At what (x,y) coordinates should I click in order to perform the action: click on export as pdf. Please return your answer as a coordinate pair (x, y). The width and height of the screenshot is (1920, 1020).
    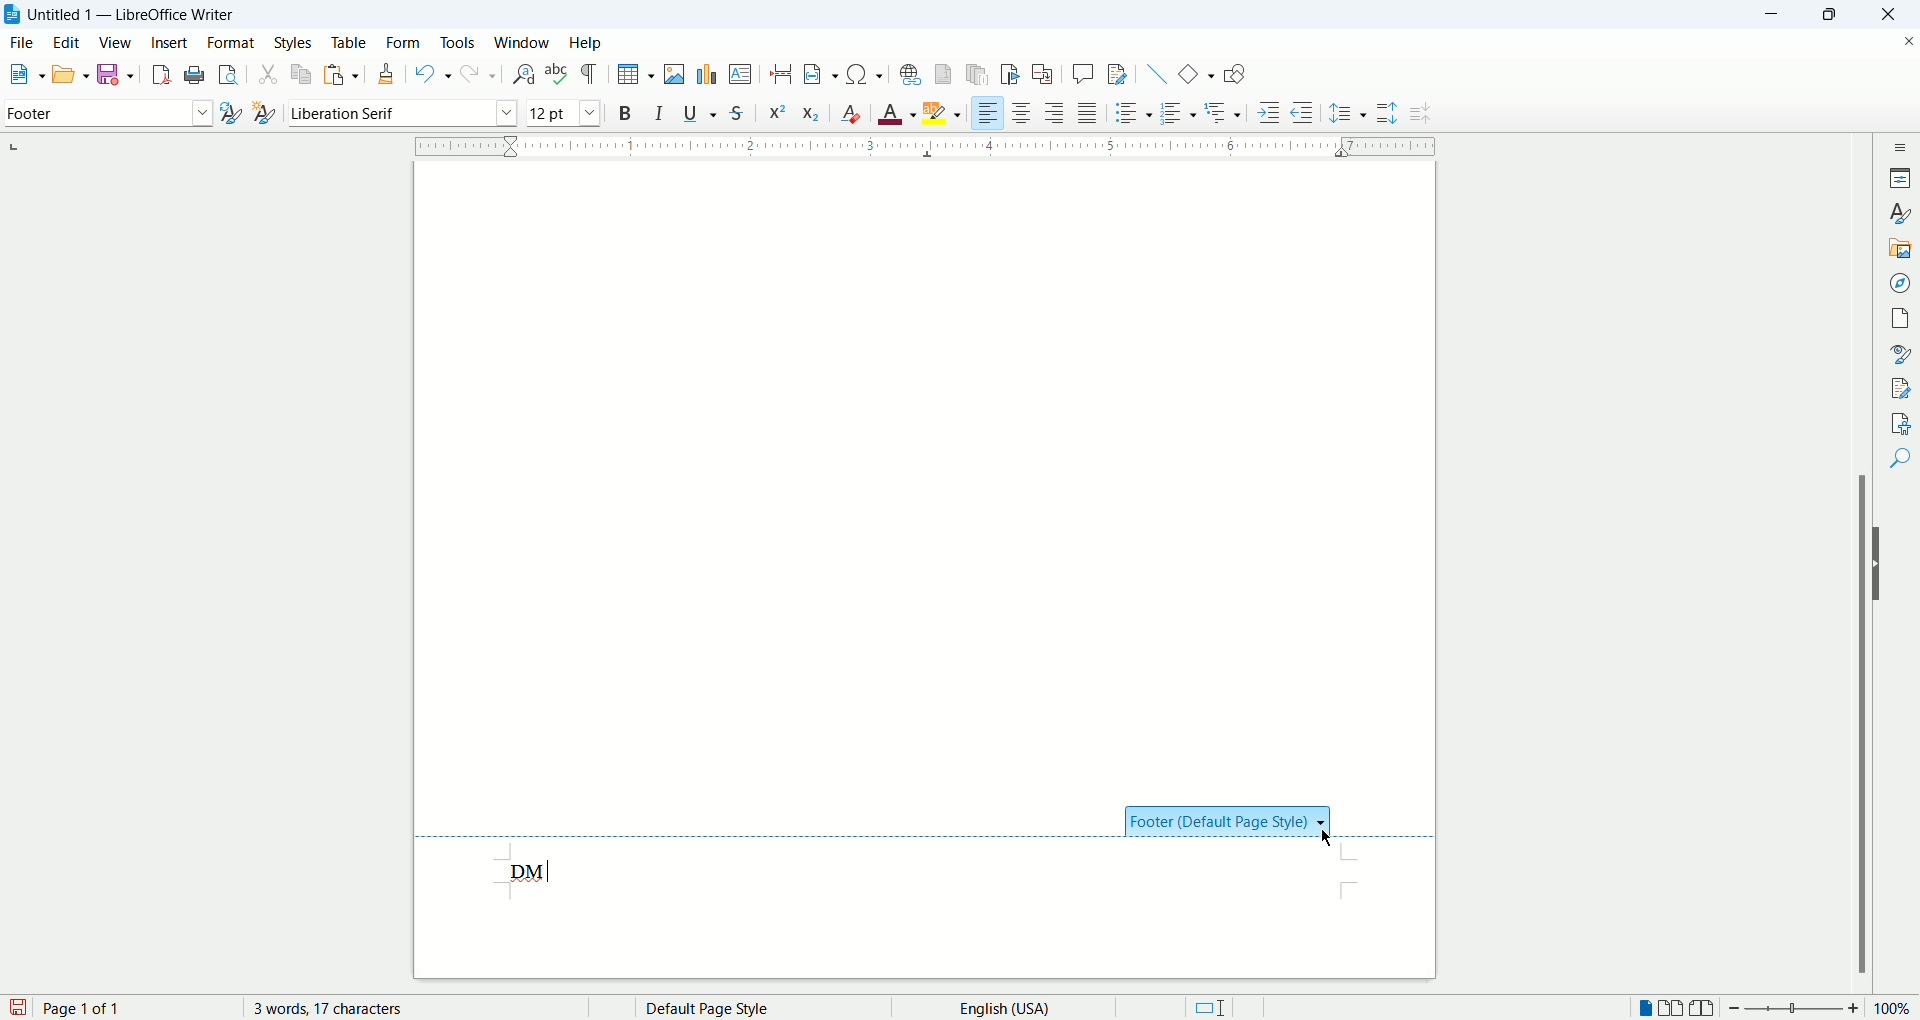
    Looking at the image, I should click on (158, 74).